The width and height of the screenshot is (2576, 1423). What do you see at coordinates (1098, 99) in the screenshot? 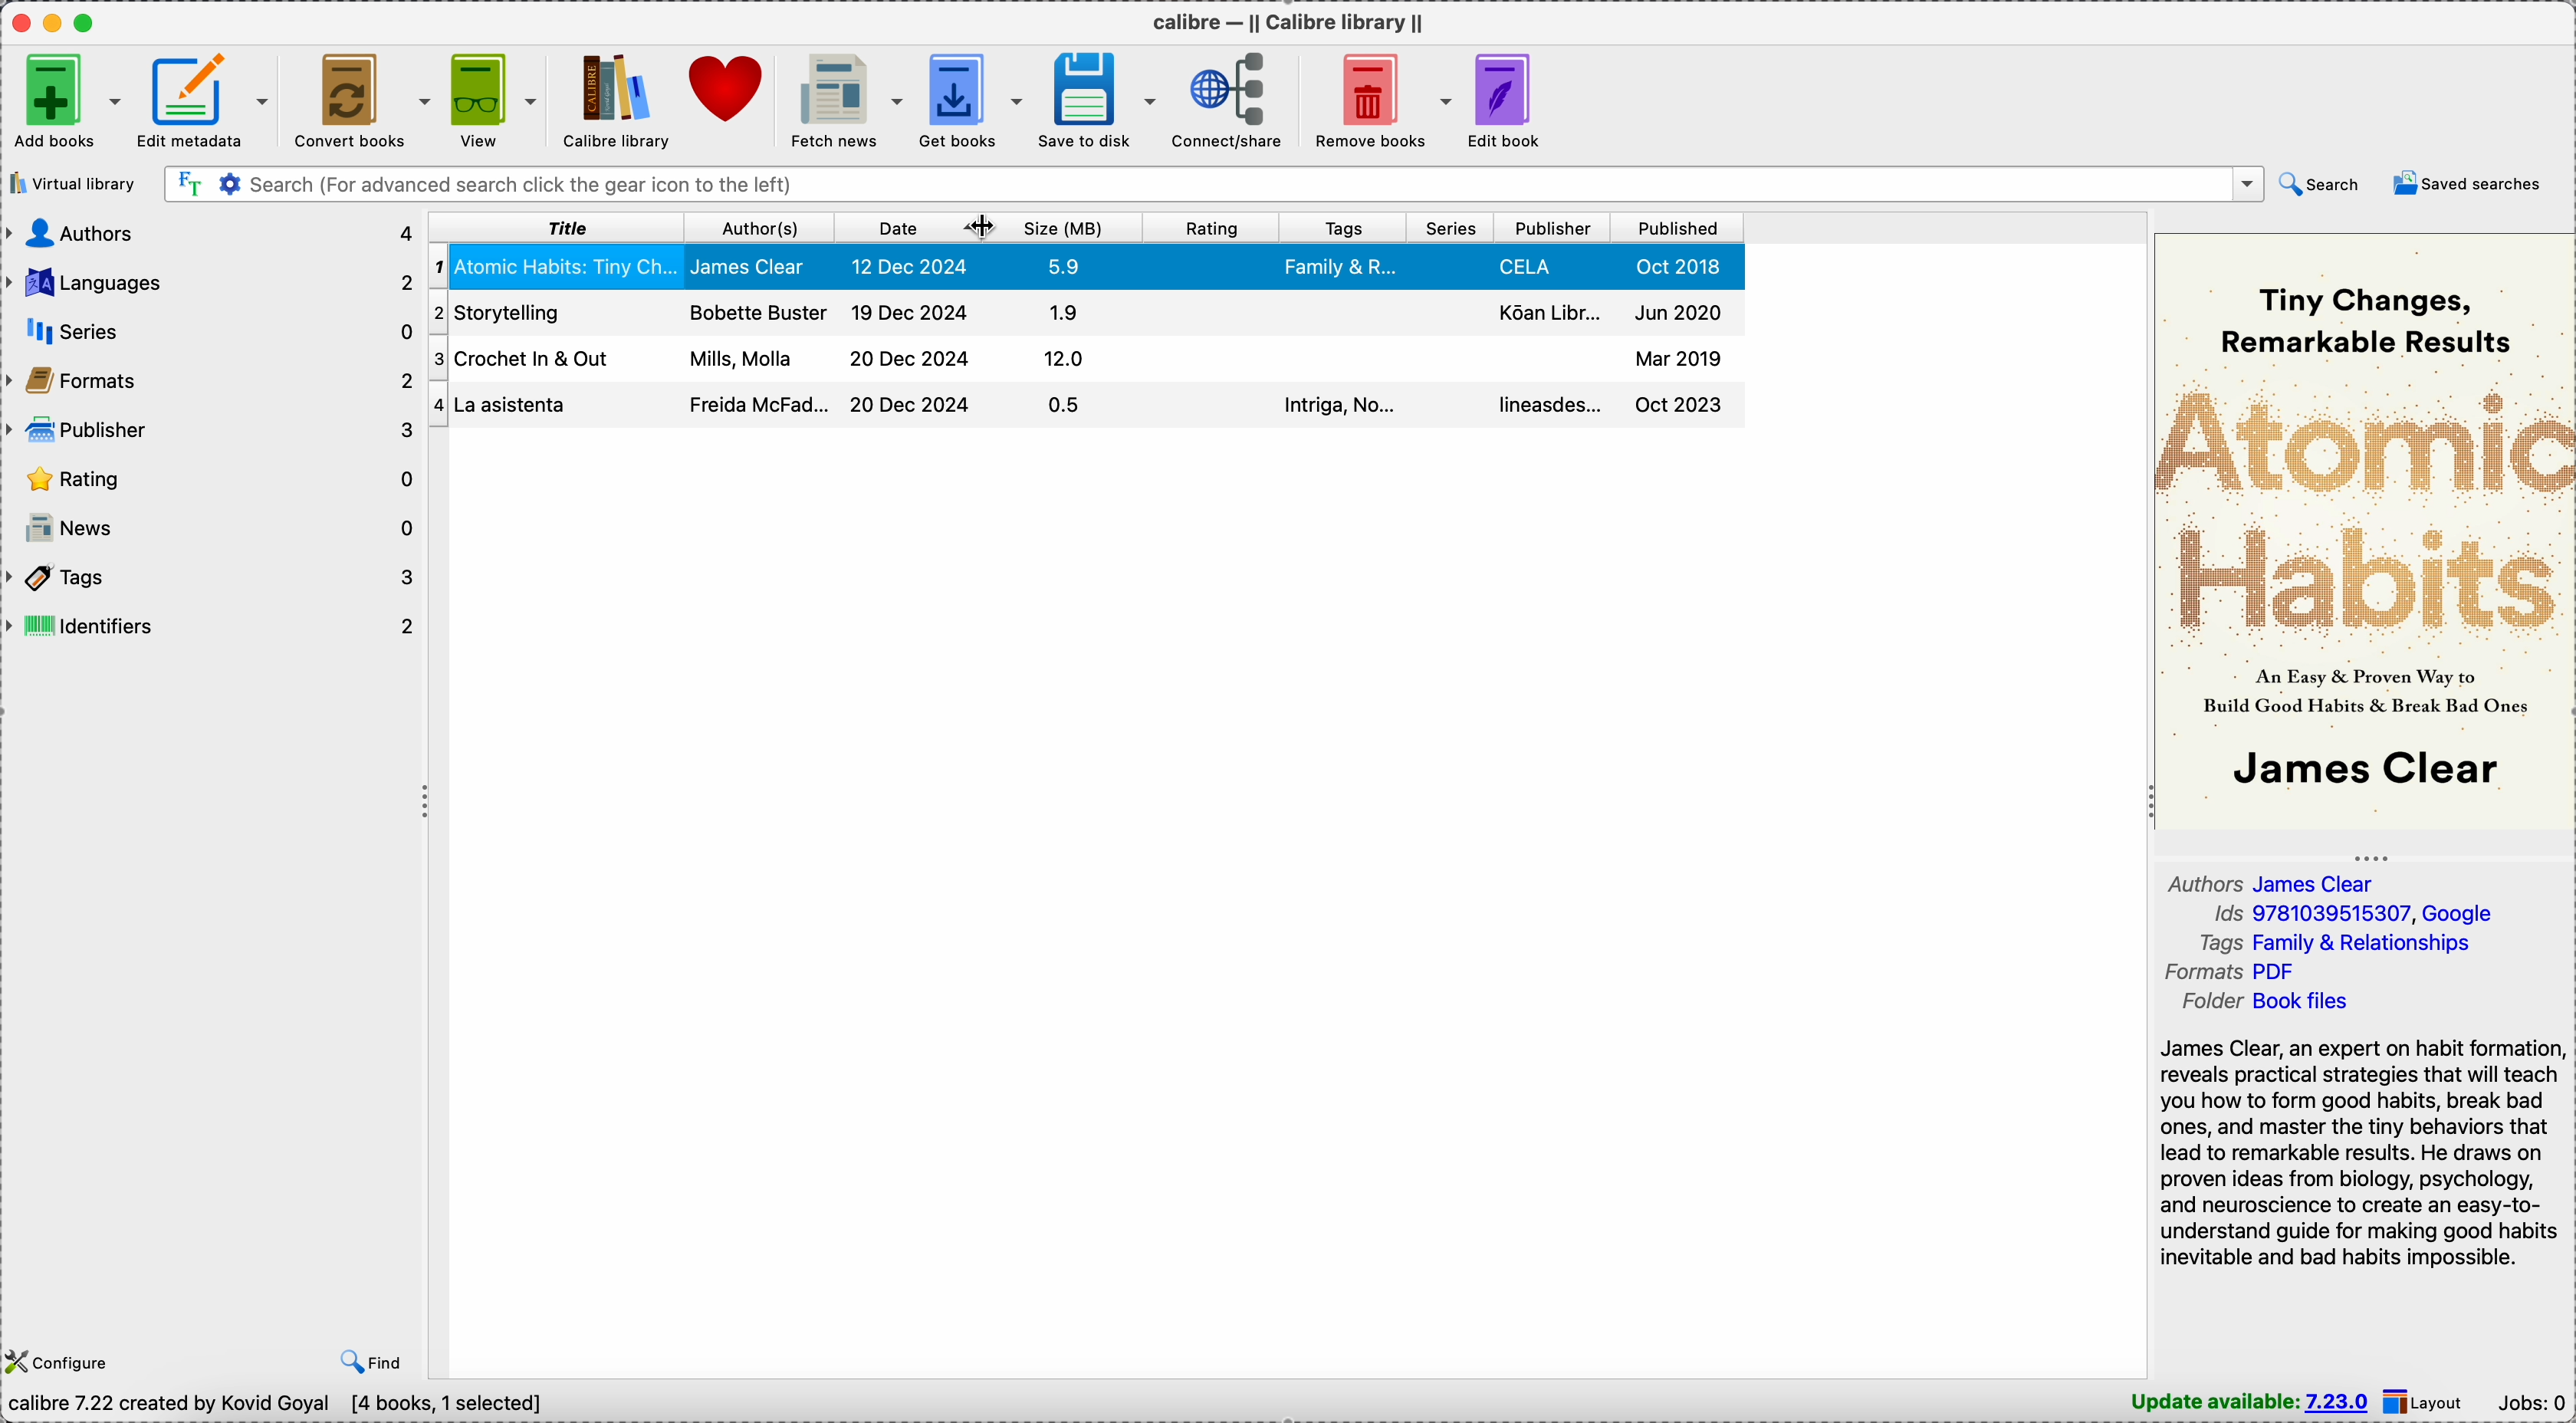
I see `save to disk` at bounding box center [1098, 99].